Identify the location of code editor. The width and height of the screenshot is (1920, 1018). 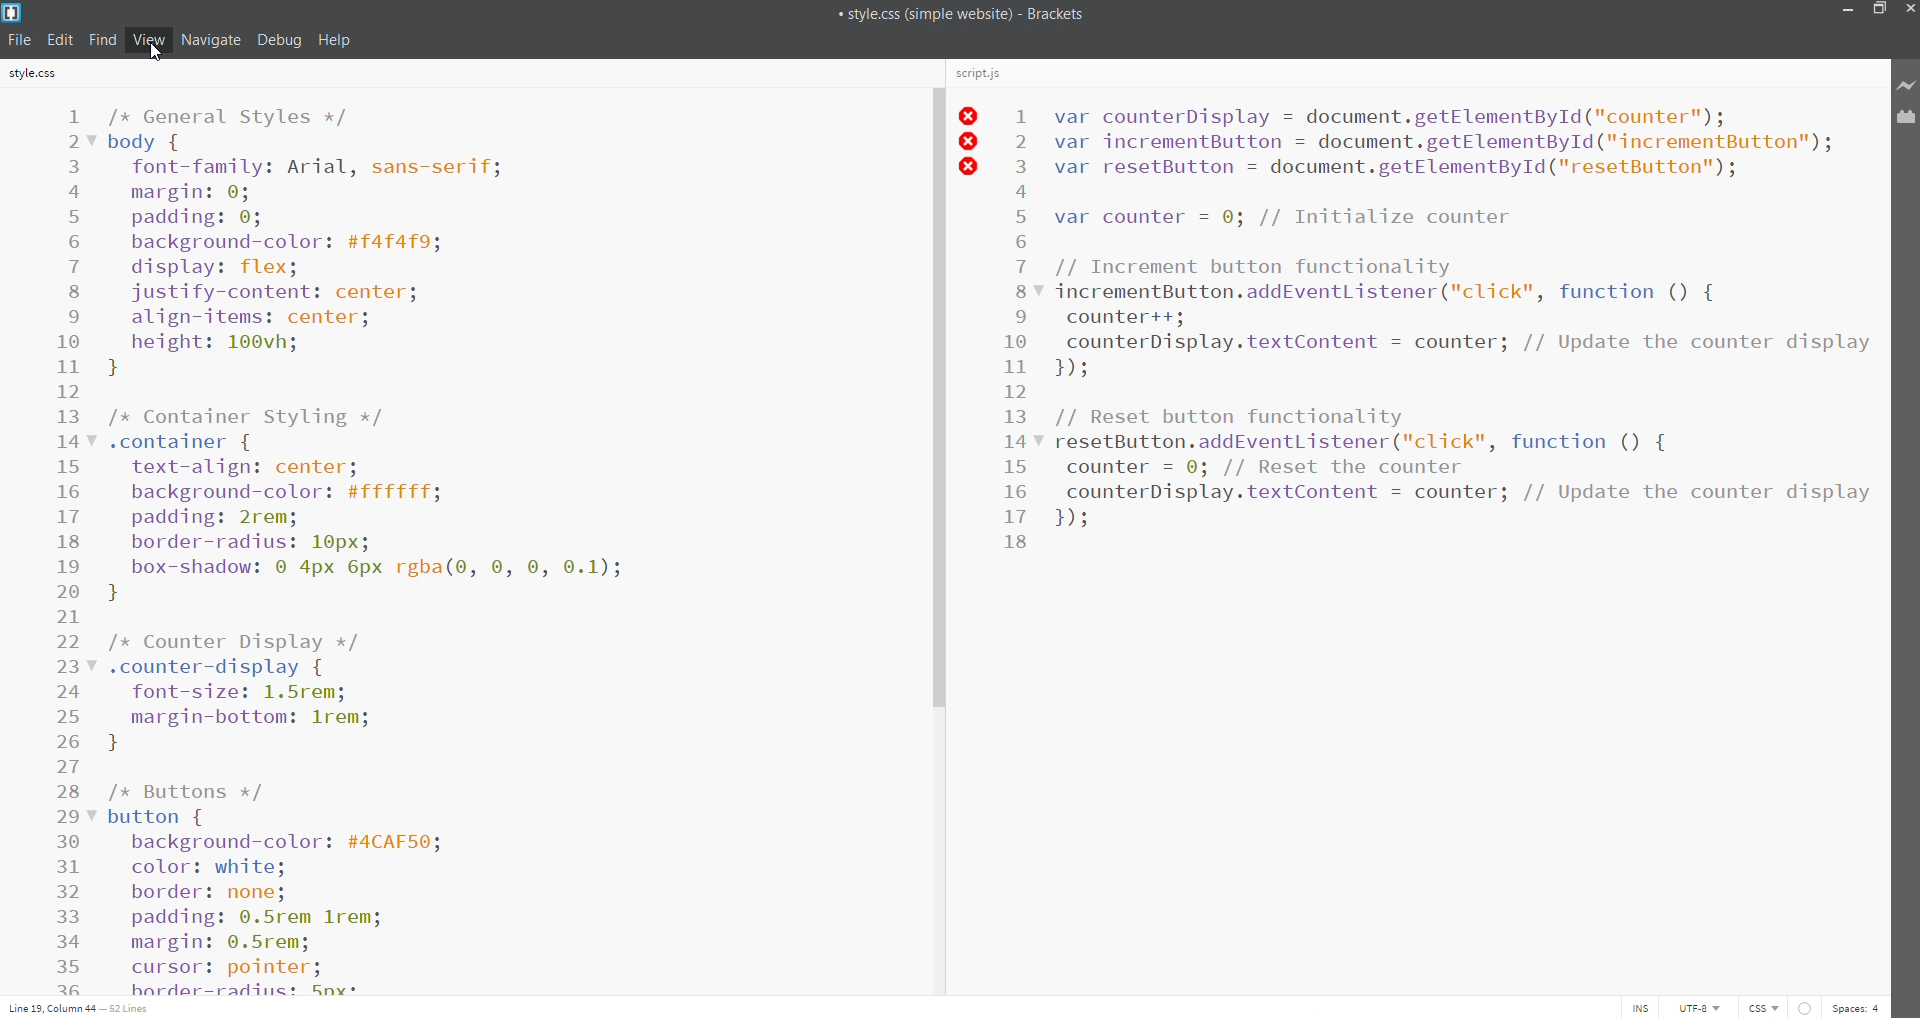
(1461, 543).